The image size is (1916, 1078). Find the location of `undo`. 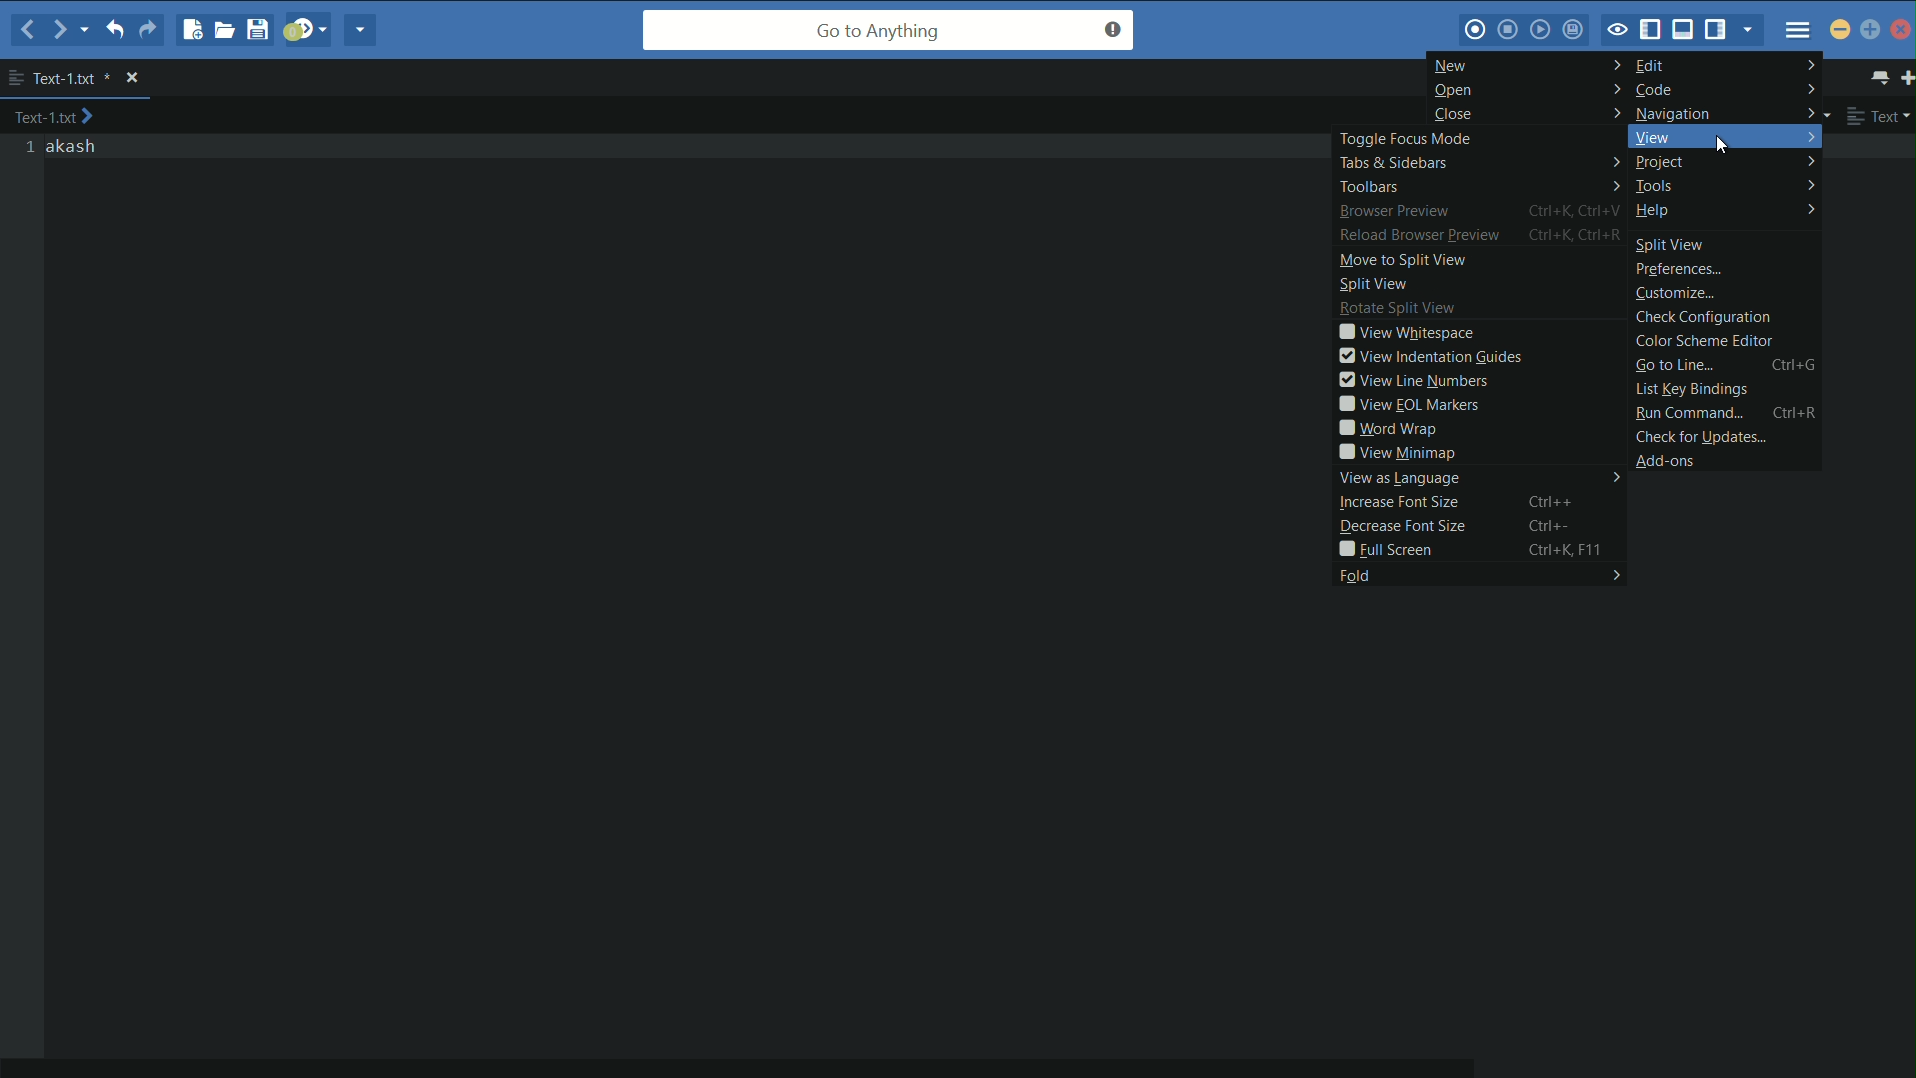

undo is located at coordinates (113, 28).